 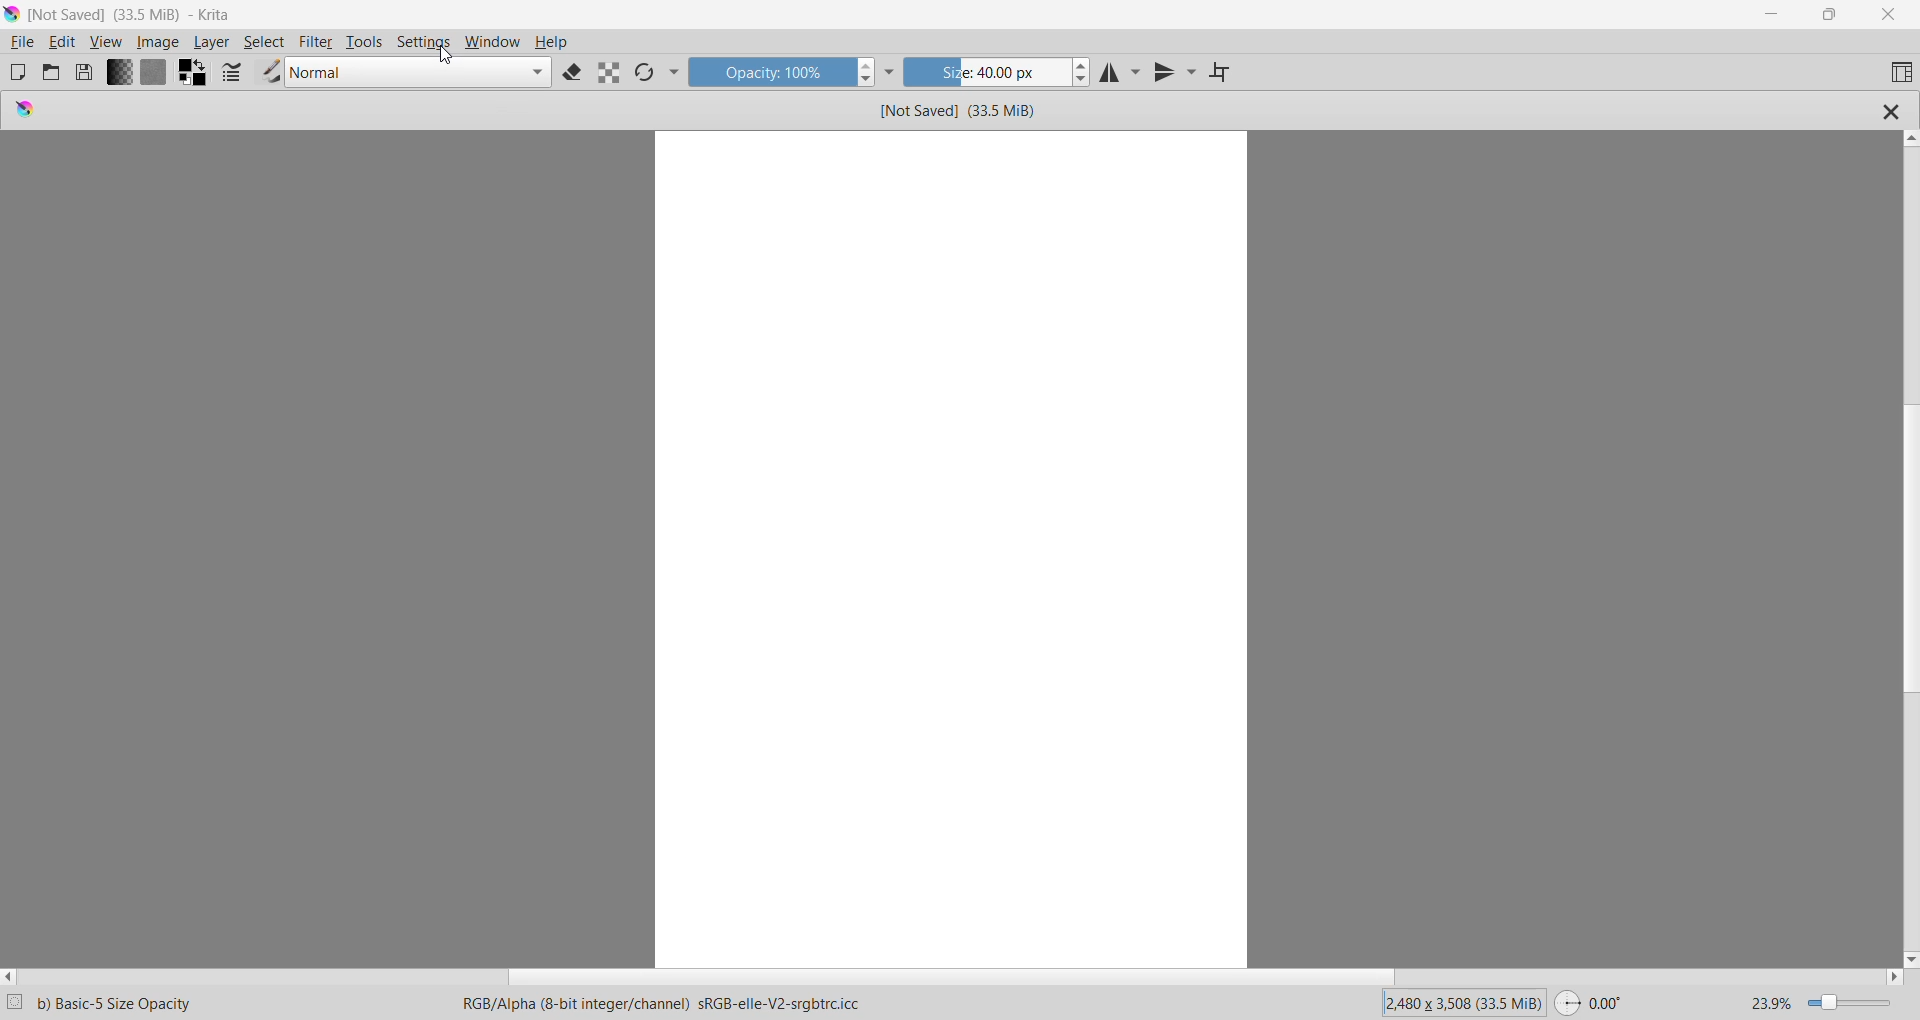 What do you see at coordinates (1891, 112) in the screenshot?
I see `Close` at bounding box center [1891, 112].